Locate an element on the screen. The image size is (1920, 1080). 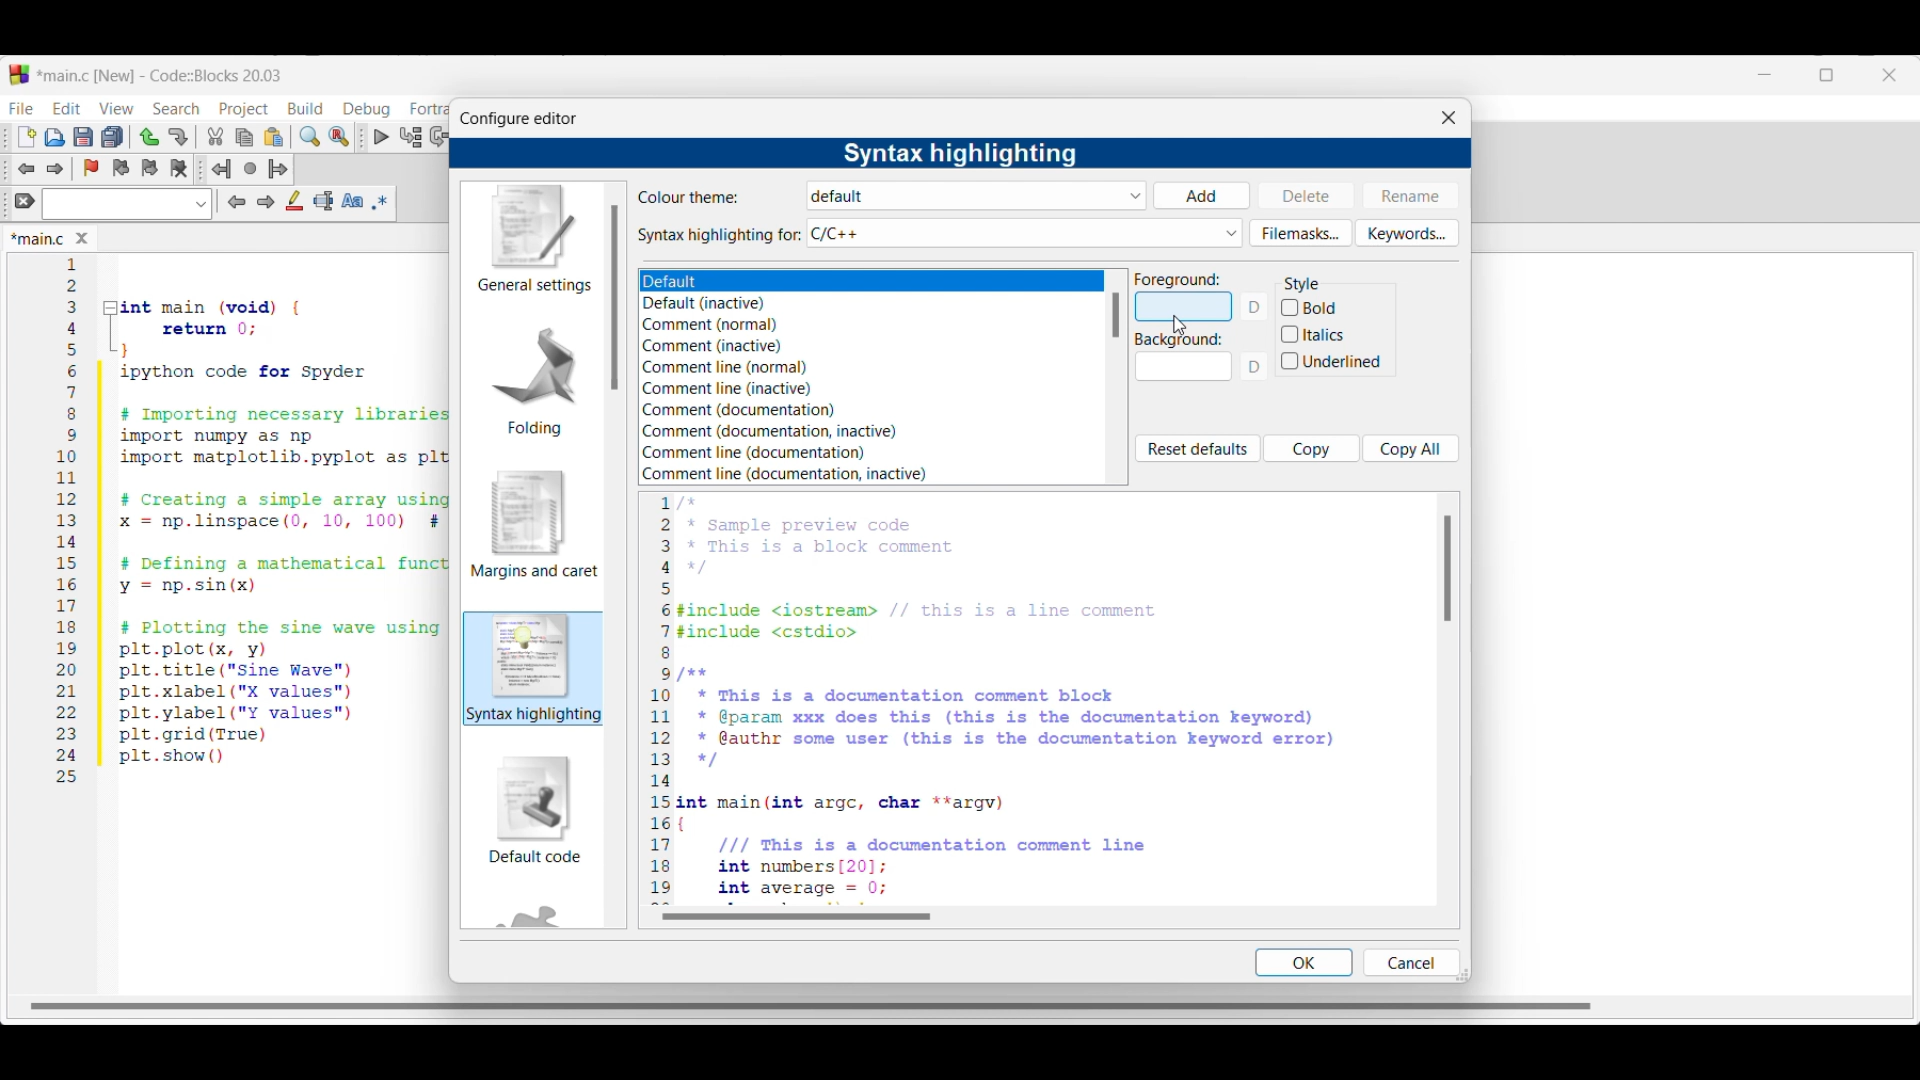
Open is located at coordinates (55, 137).